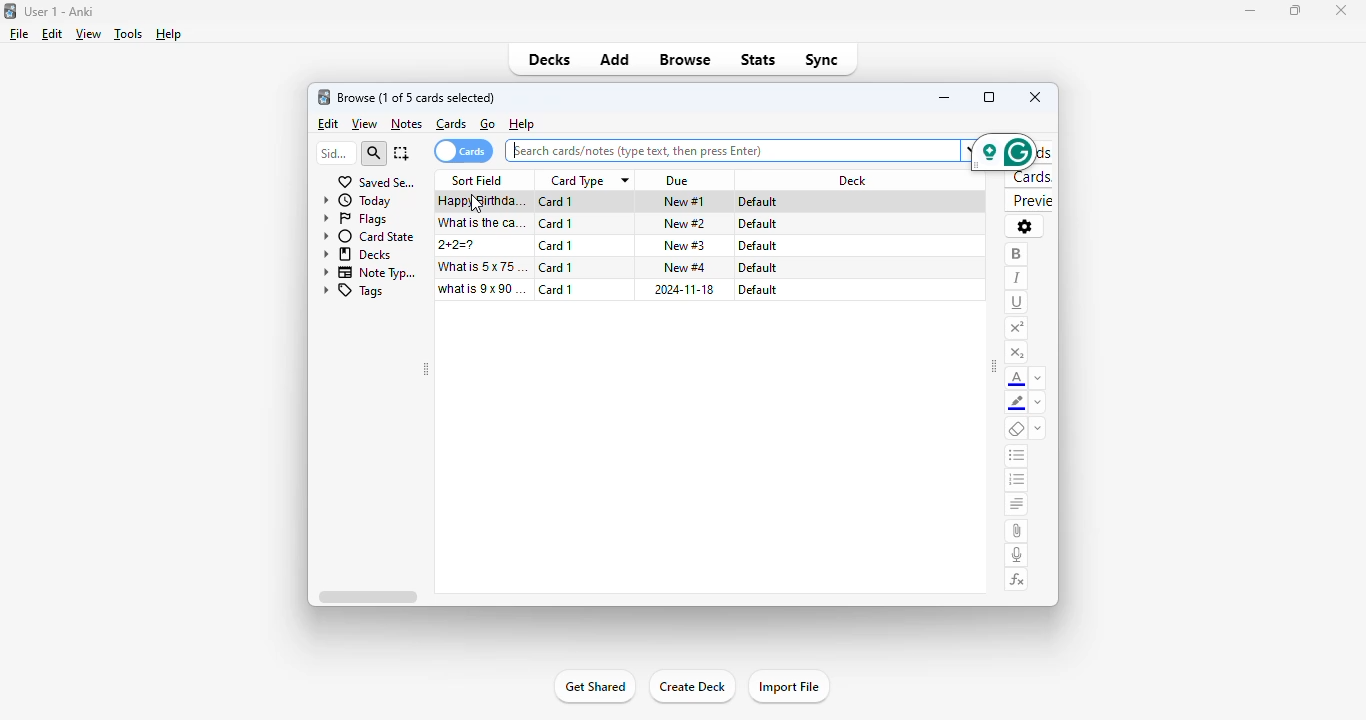  What do you see at coordinates (1017, 456) in the screenshot?
I see `unordered list` at bounding box center [1017, 456].